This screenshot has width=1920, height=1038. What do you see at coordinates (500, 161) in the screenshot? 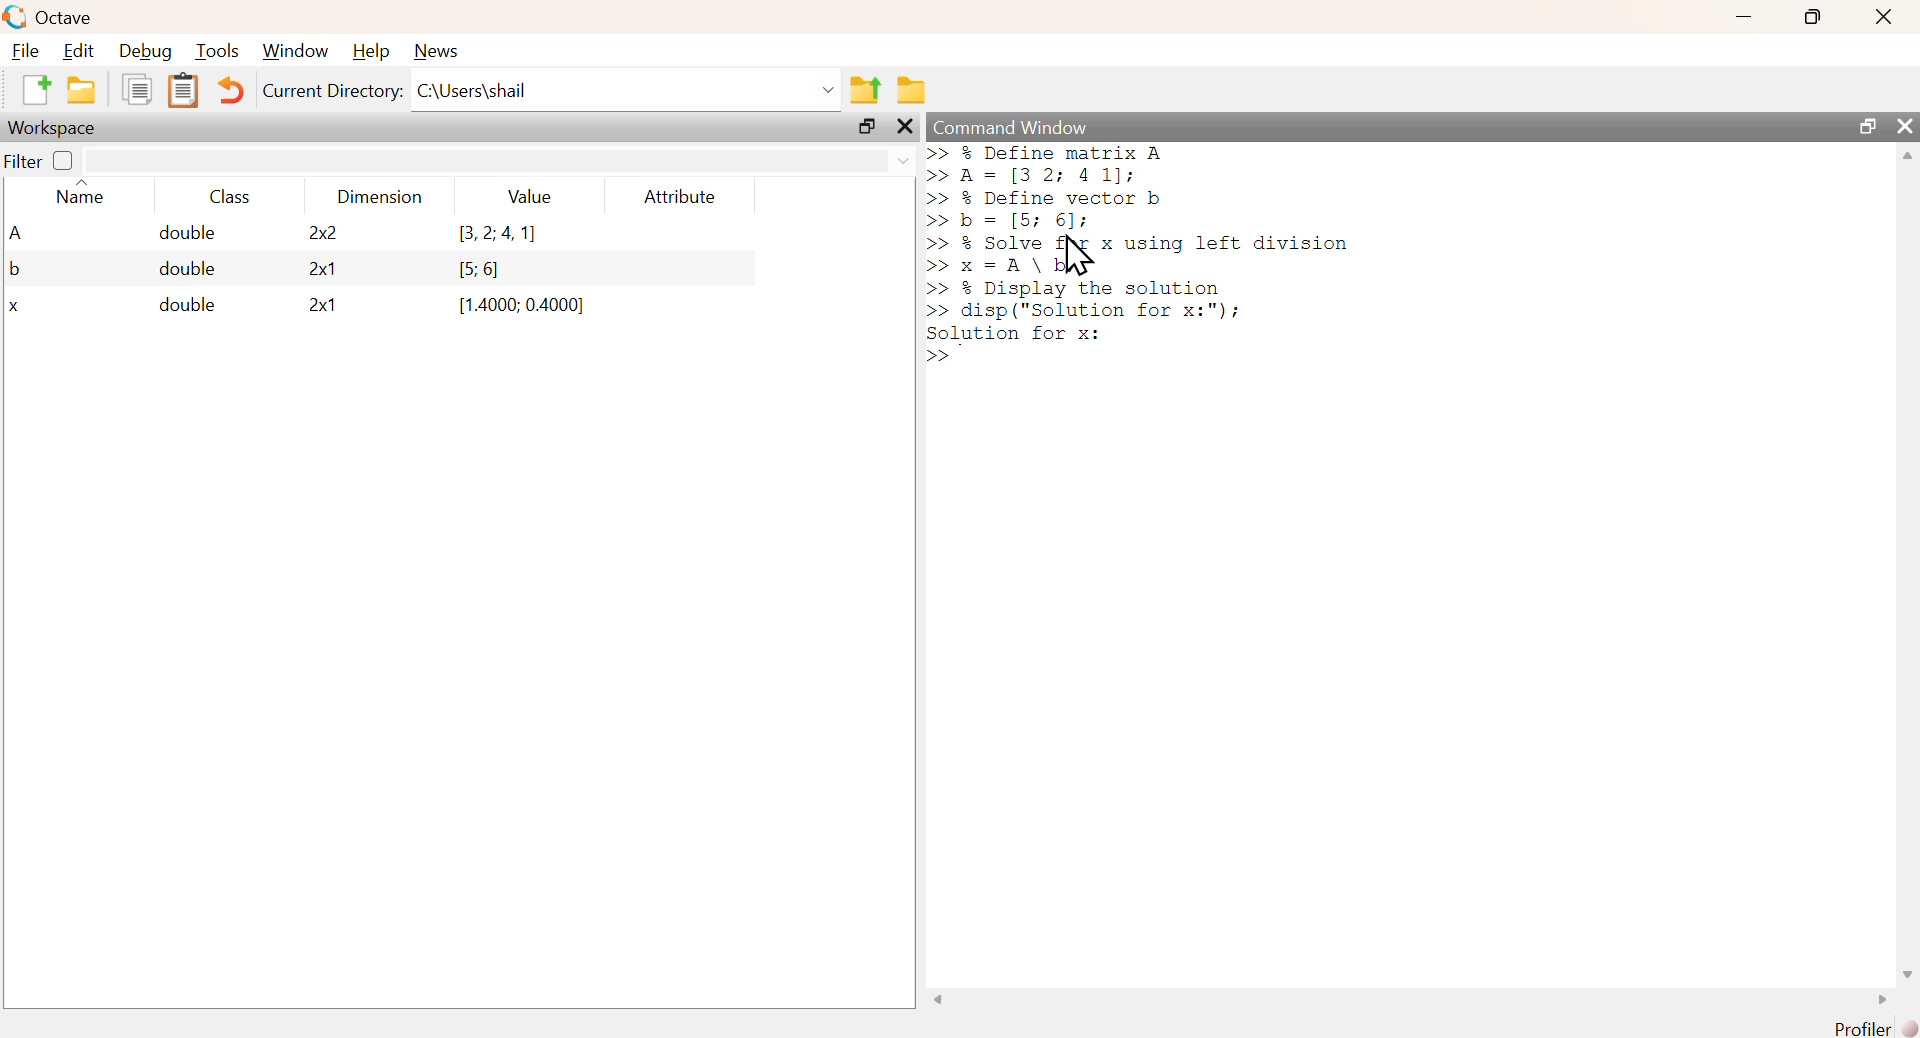
I see `filter` at bounding box center [500, 161].